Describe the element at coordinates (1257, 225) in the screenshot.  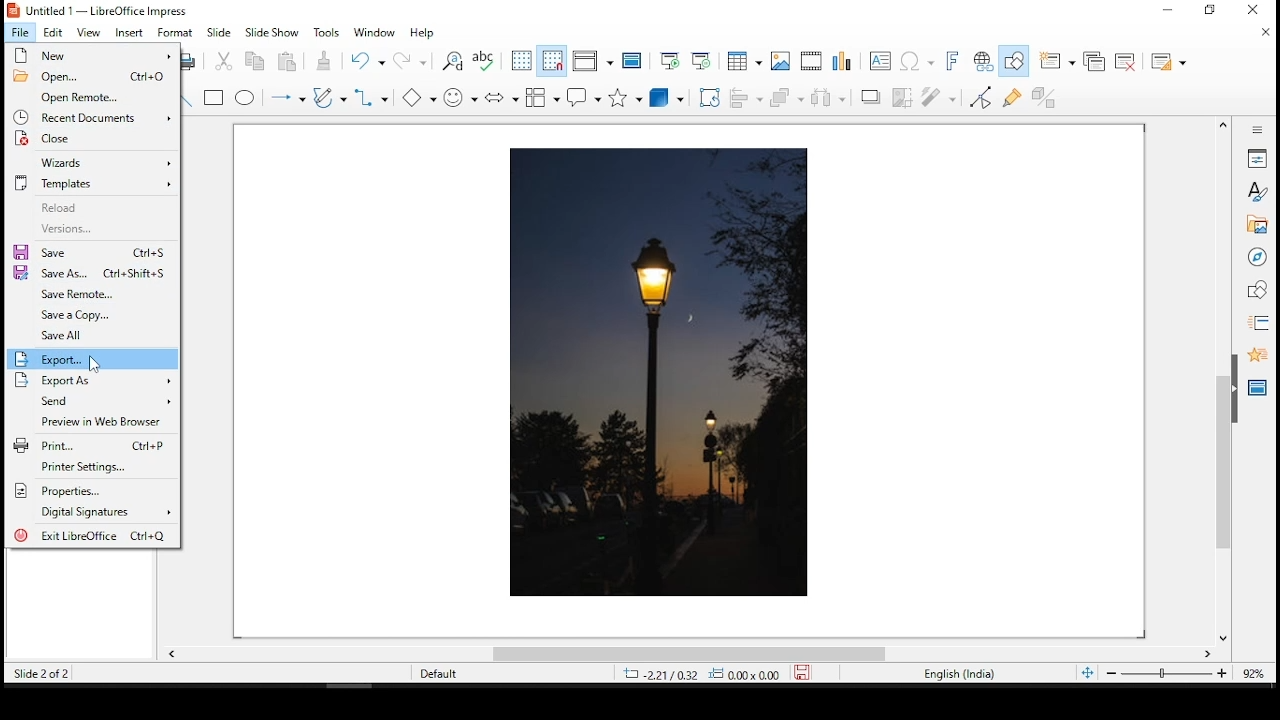
I see `gallery` at that location.